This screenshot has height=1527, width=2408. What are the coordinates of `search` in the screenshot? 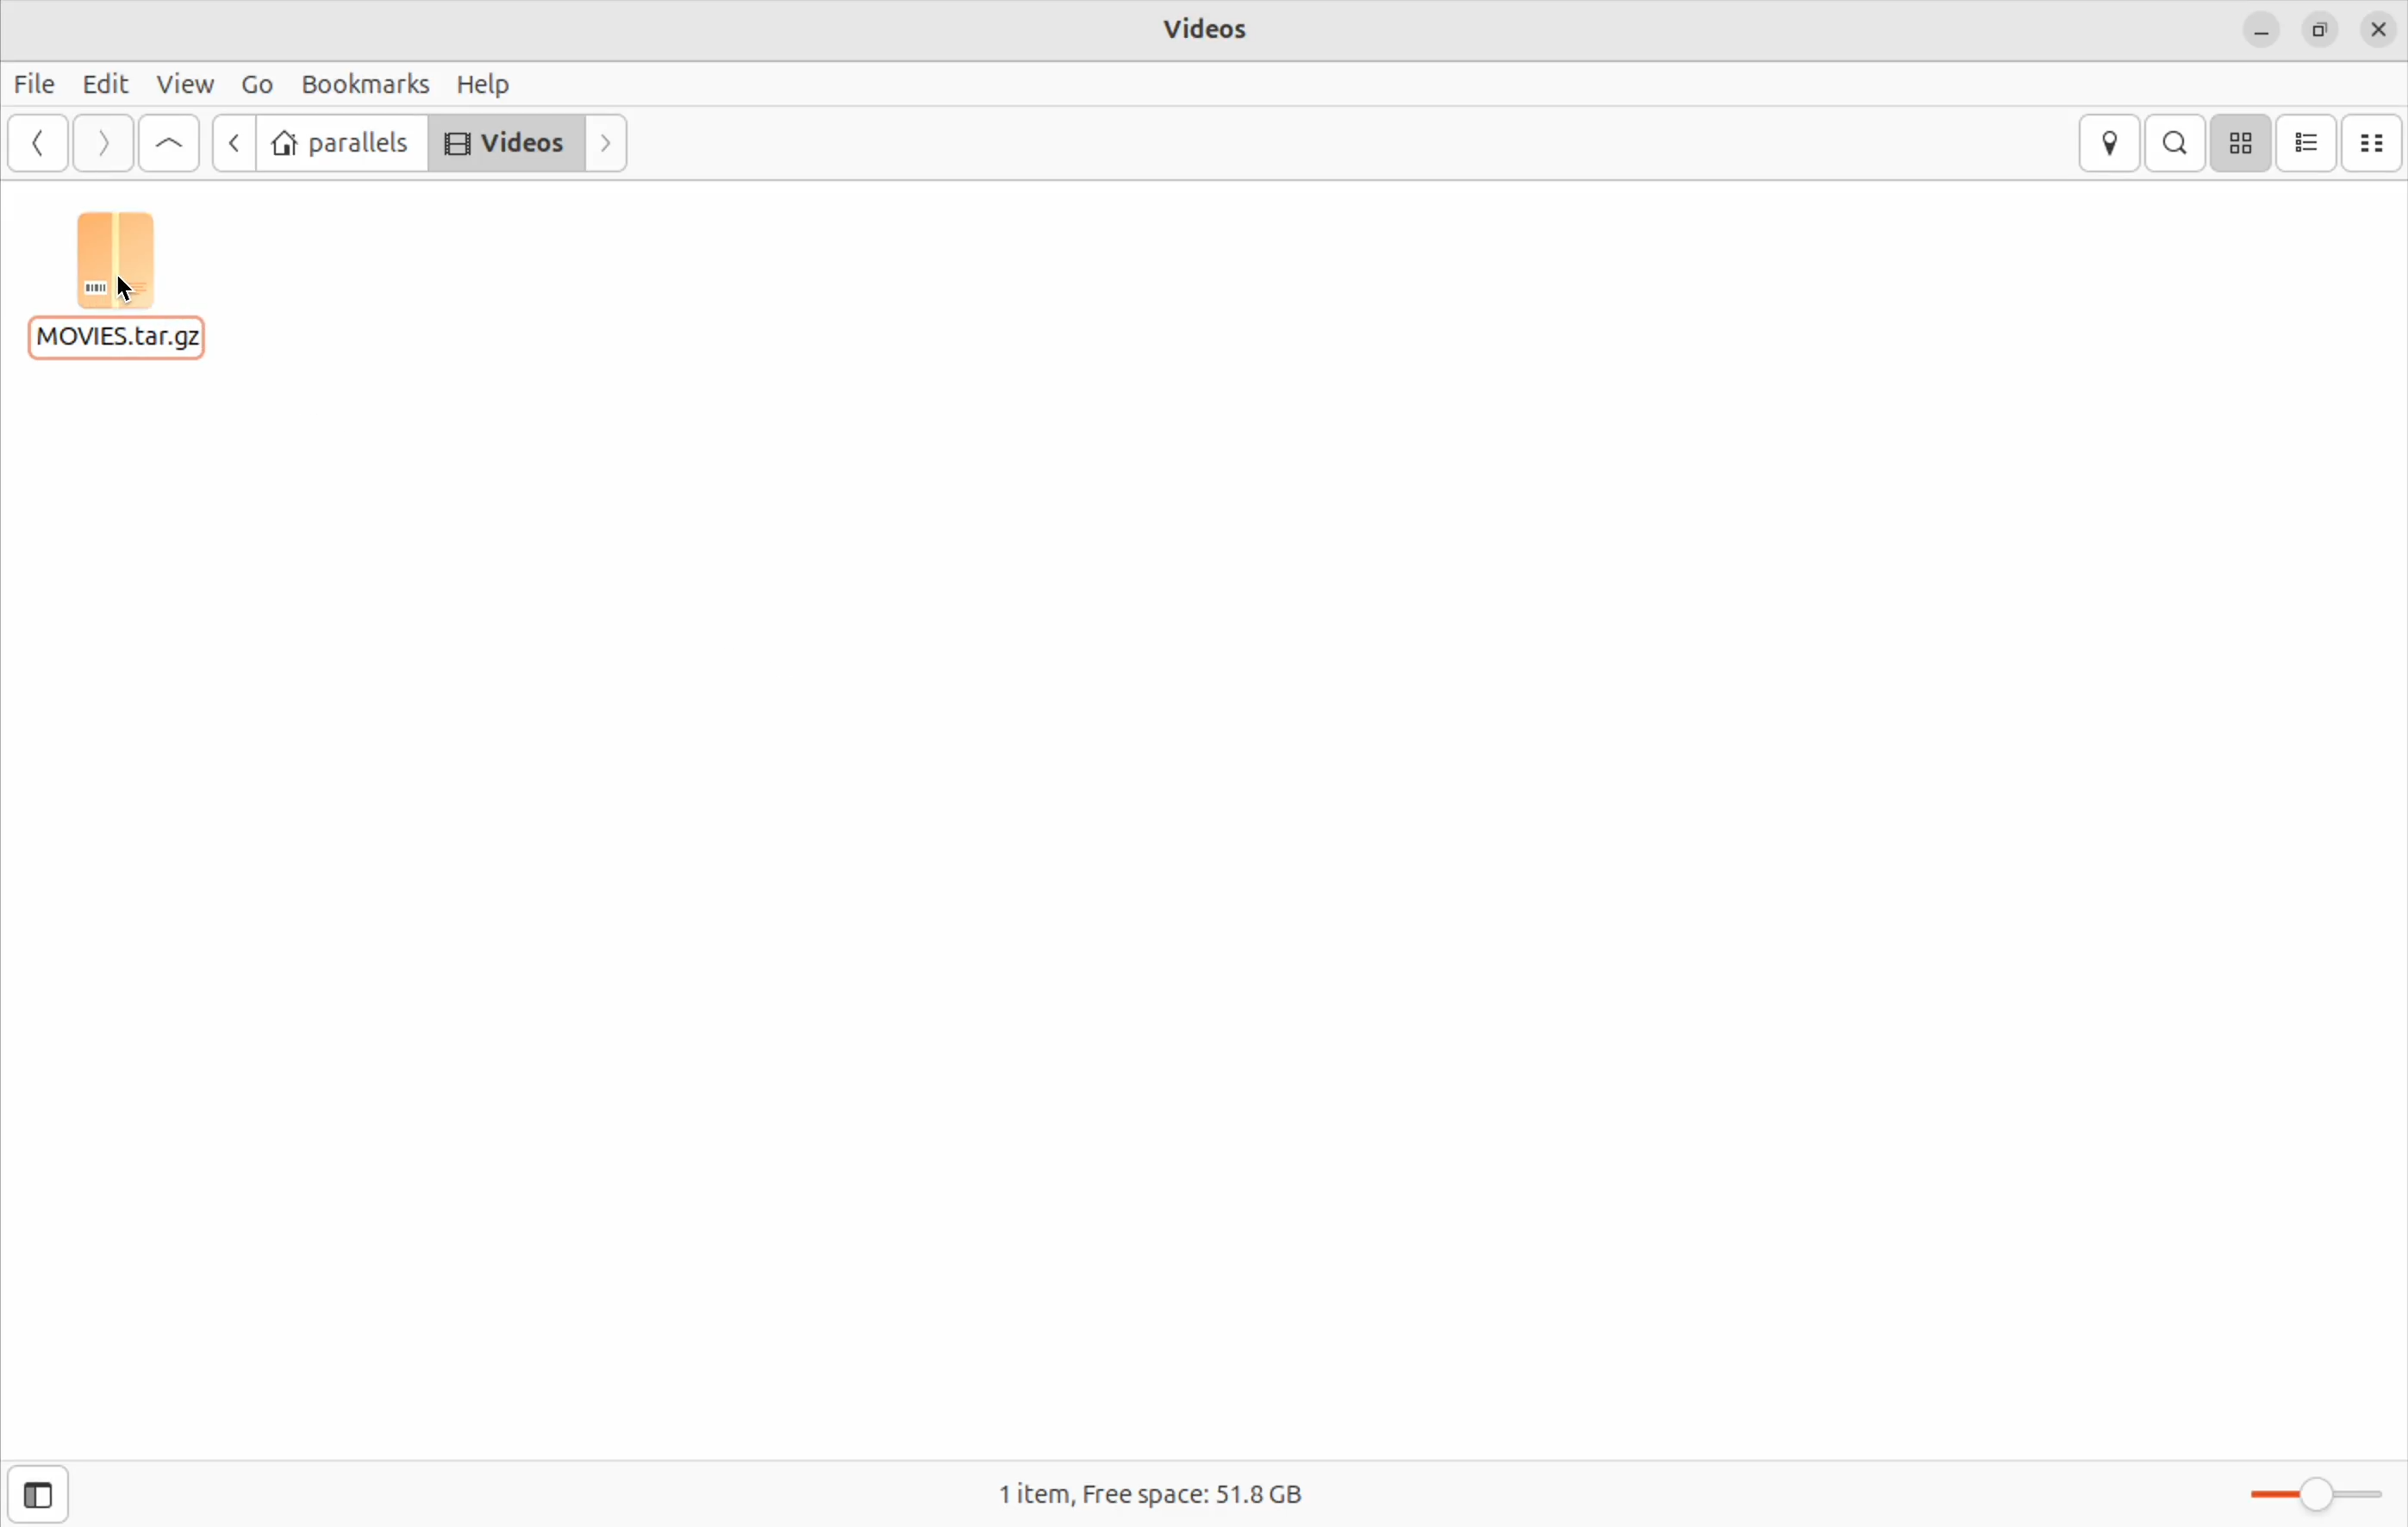 It's located at (2175, 142).